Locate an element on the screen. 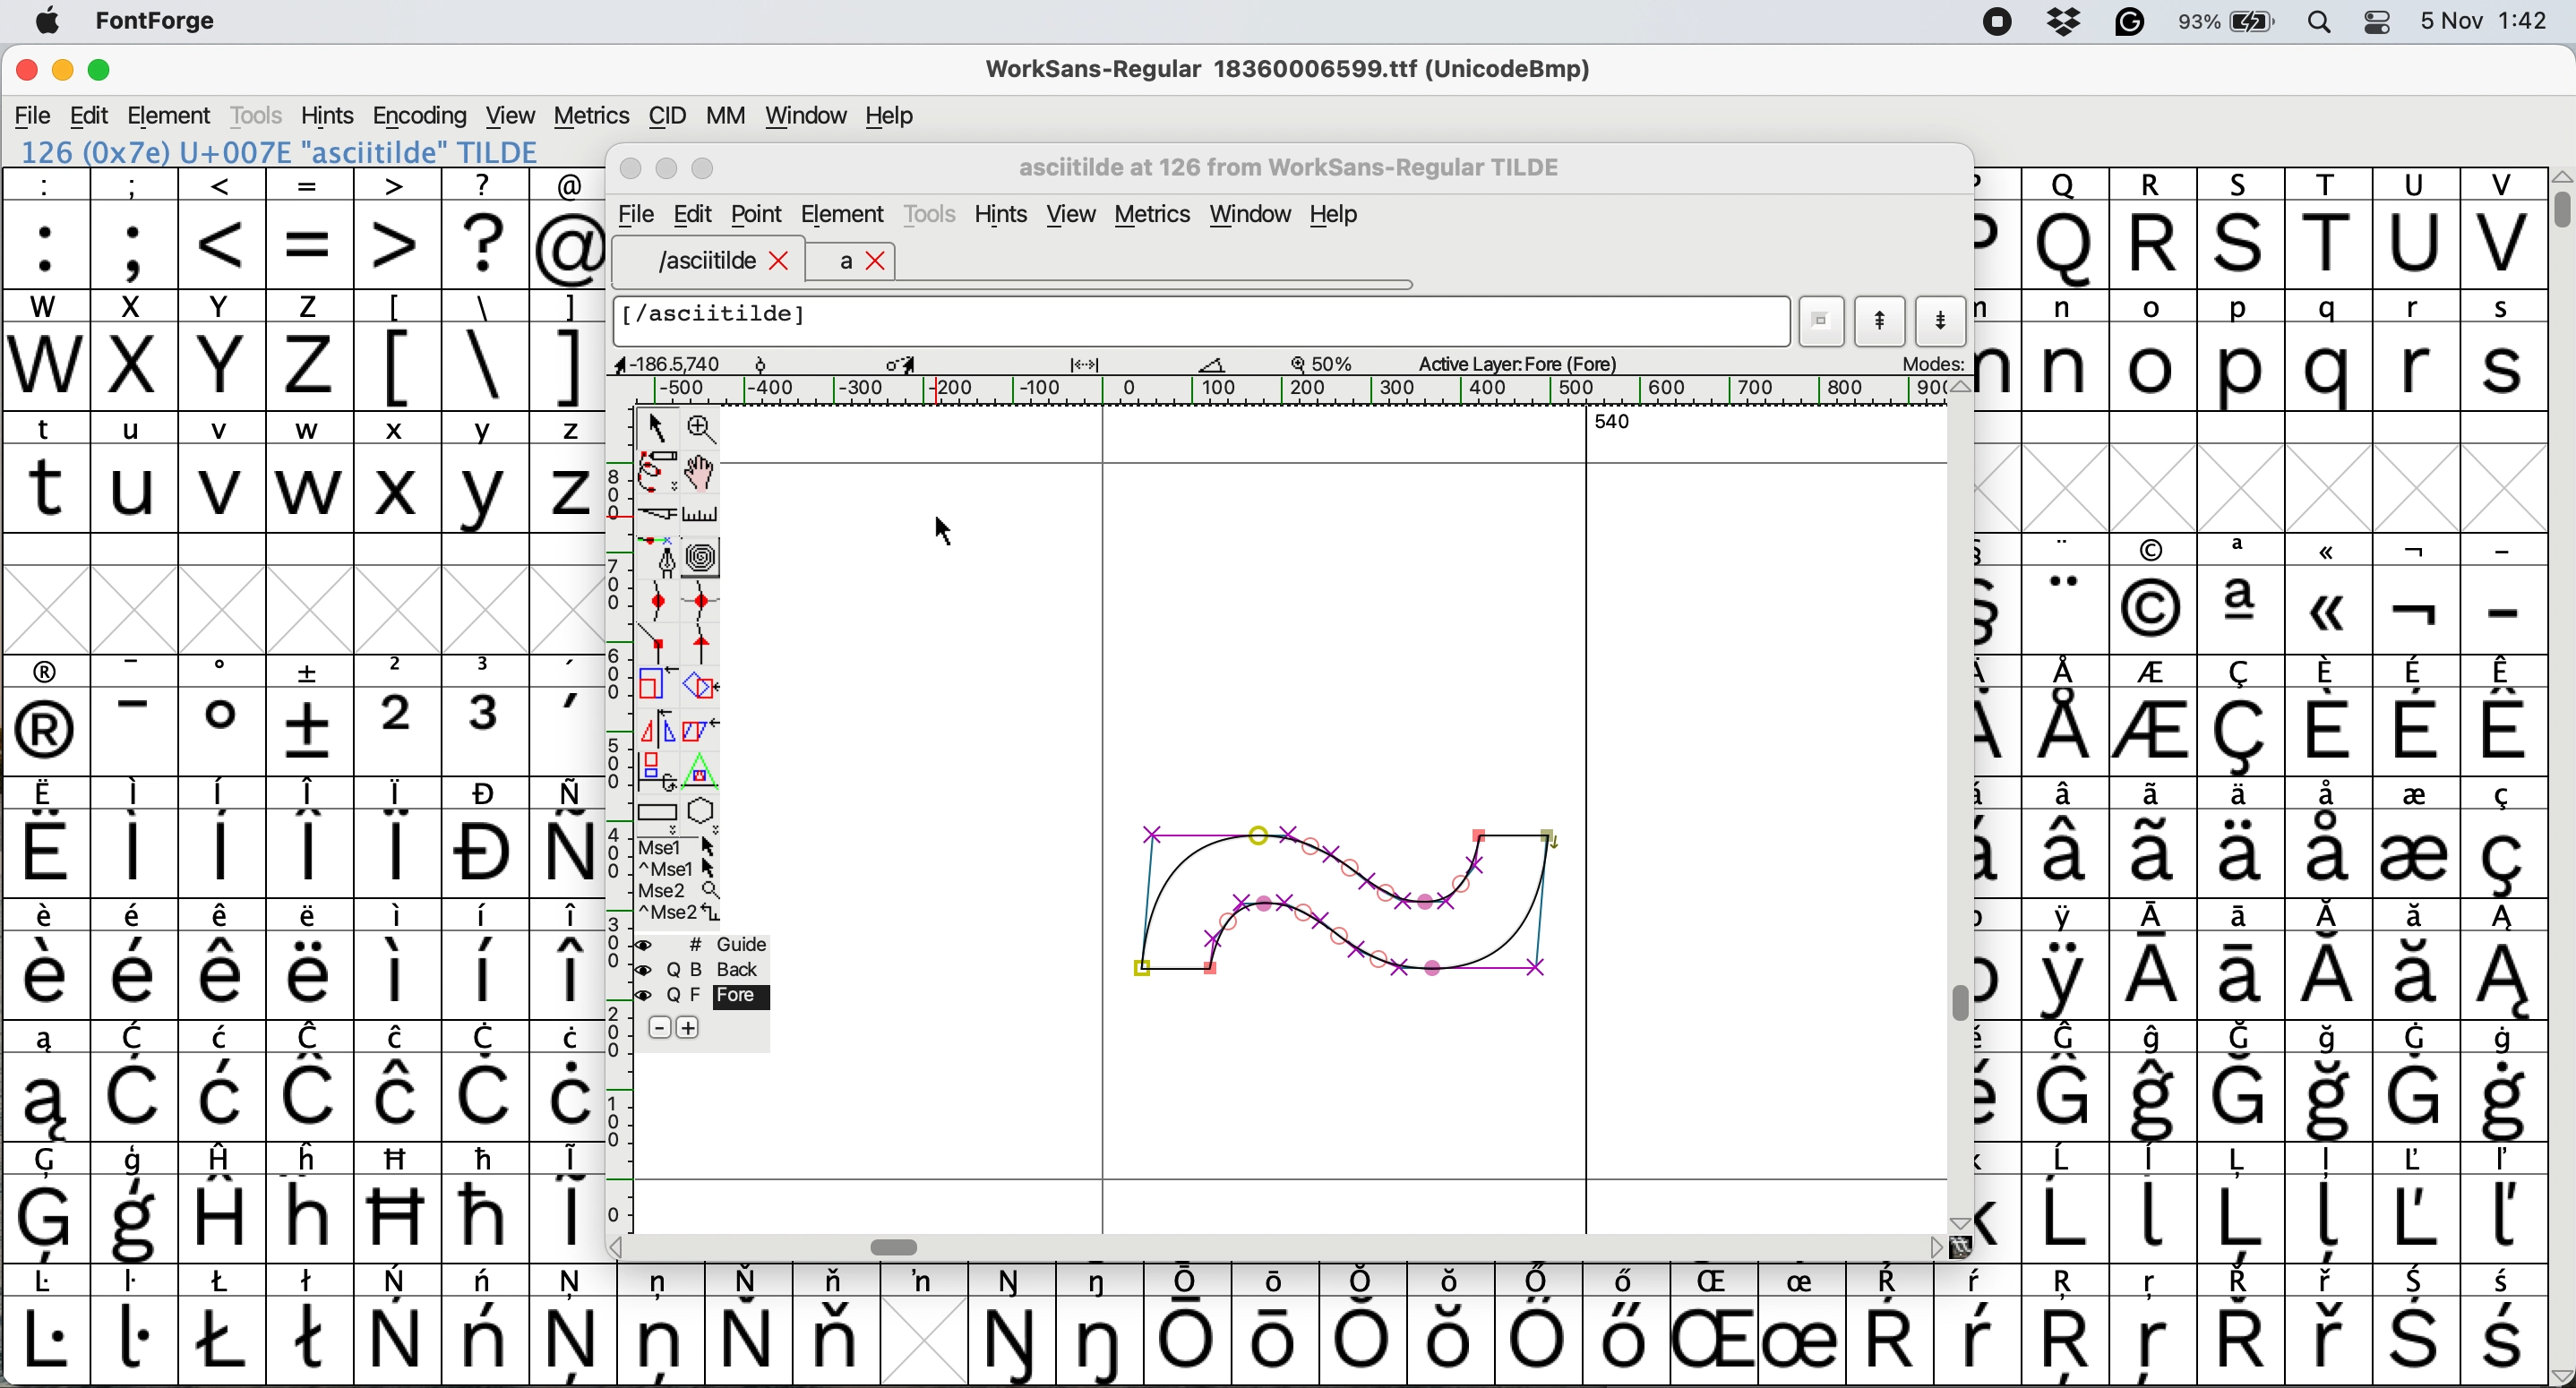 The image size is (2576, 1388). cursor is located at coordinates (936, 528).